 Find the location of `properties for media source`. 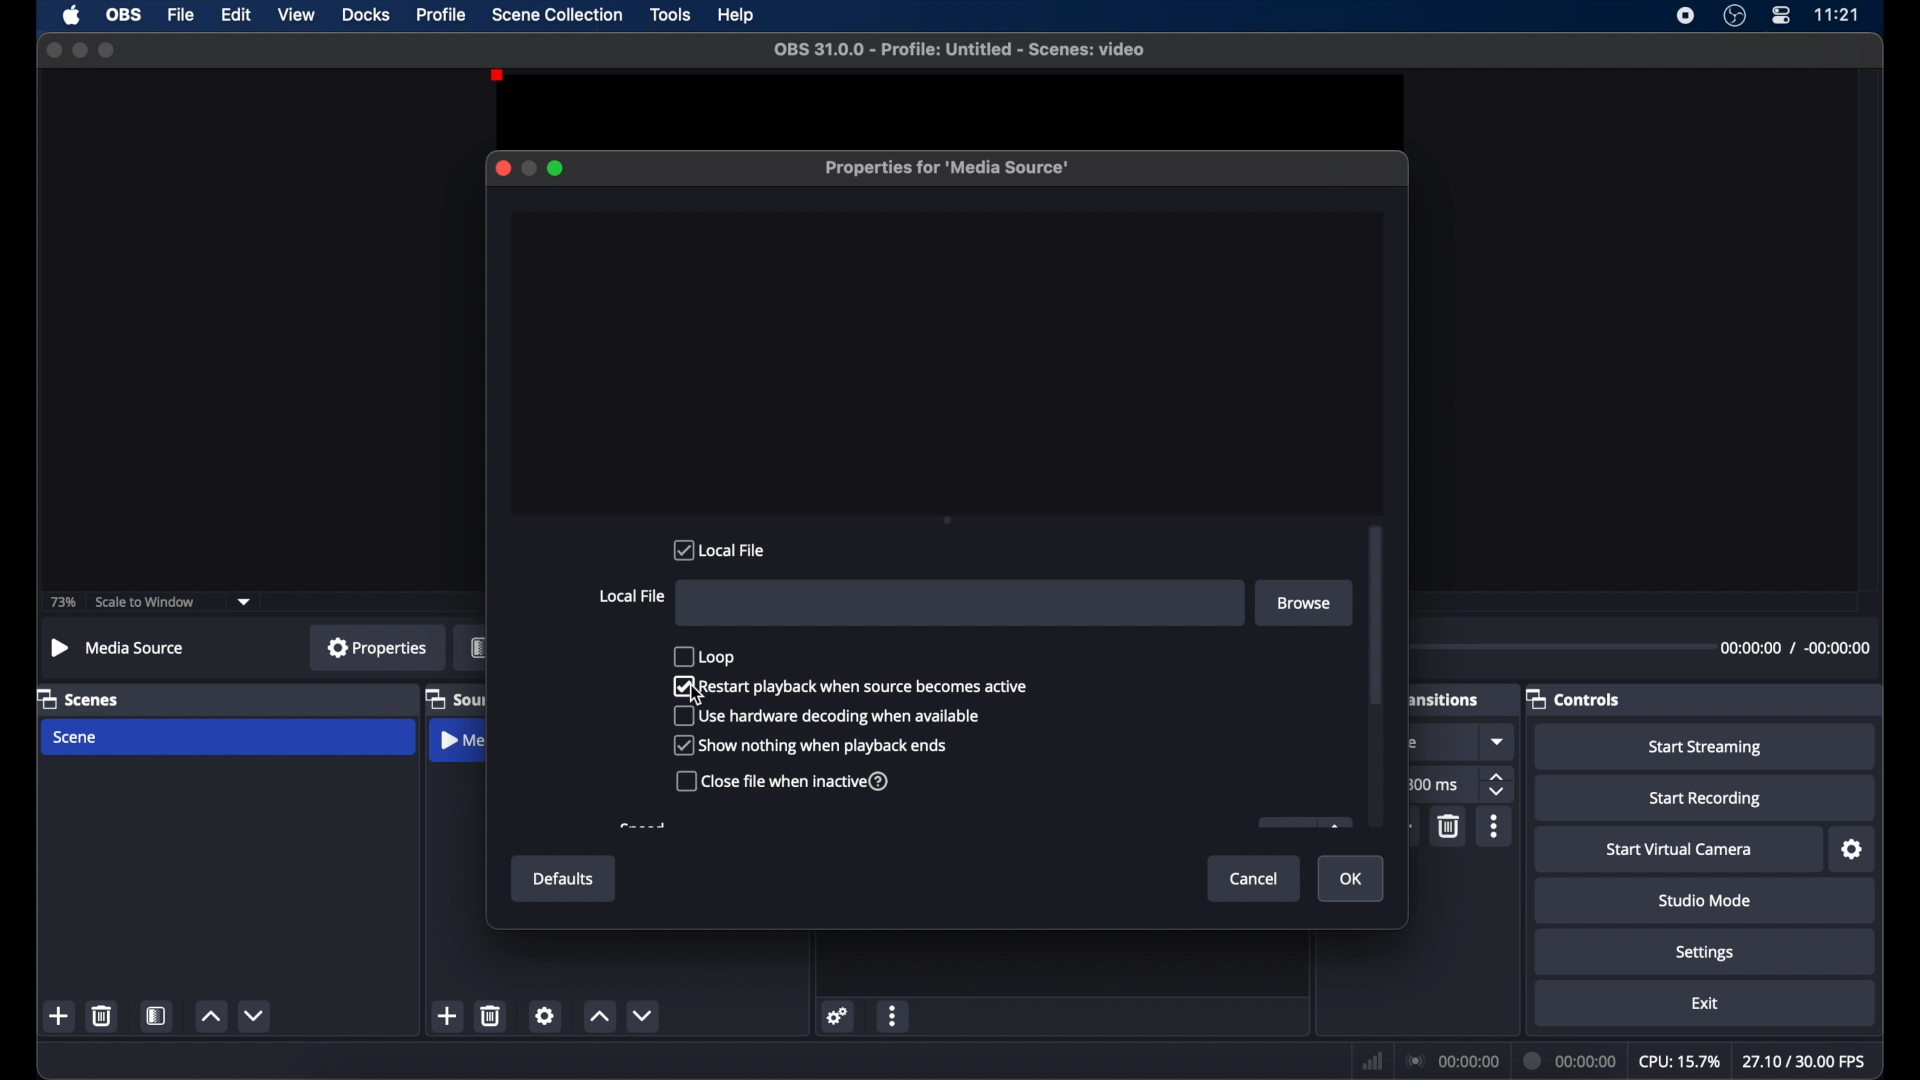

properties for media source is located at coordinates (946, 168).